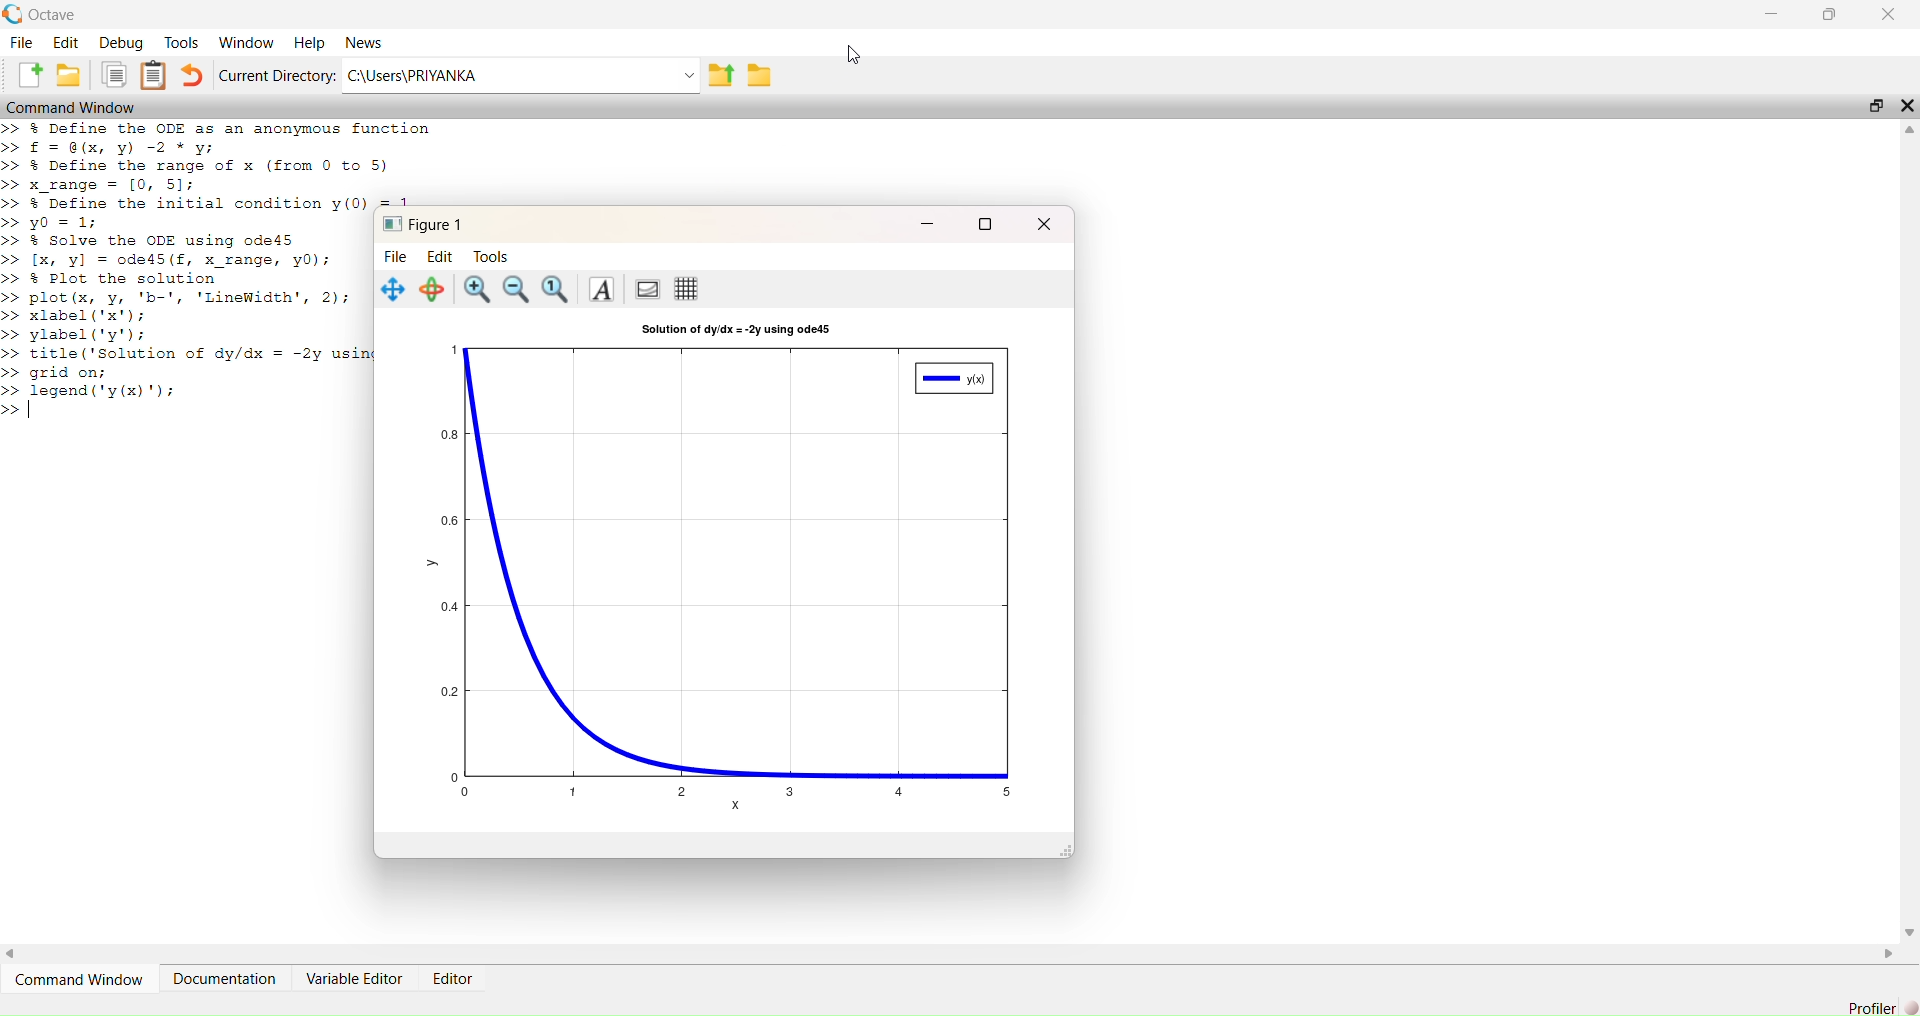  I want to click on Rotate, so click(430, 290).